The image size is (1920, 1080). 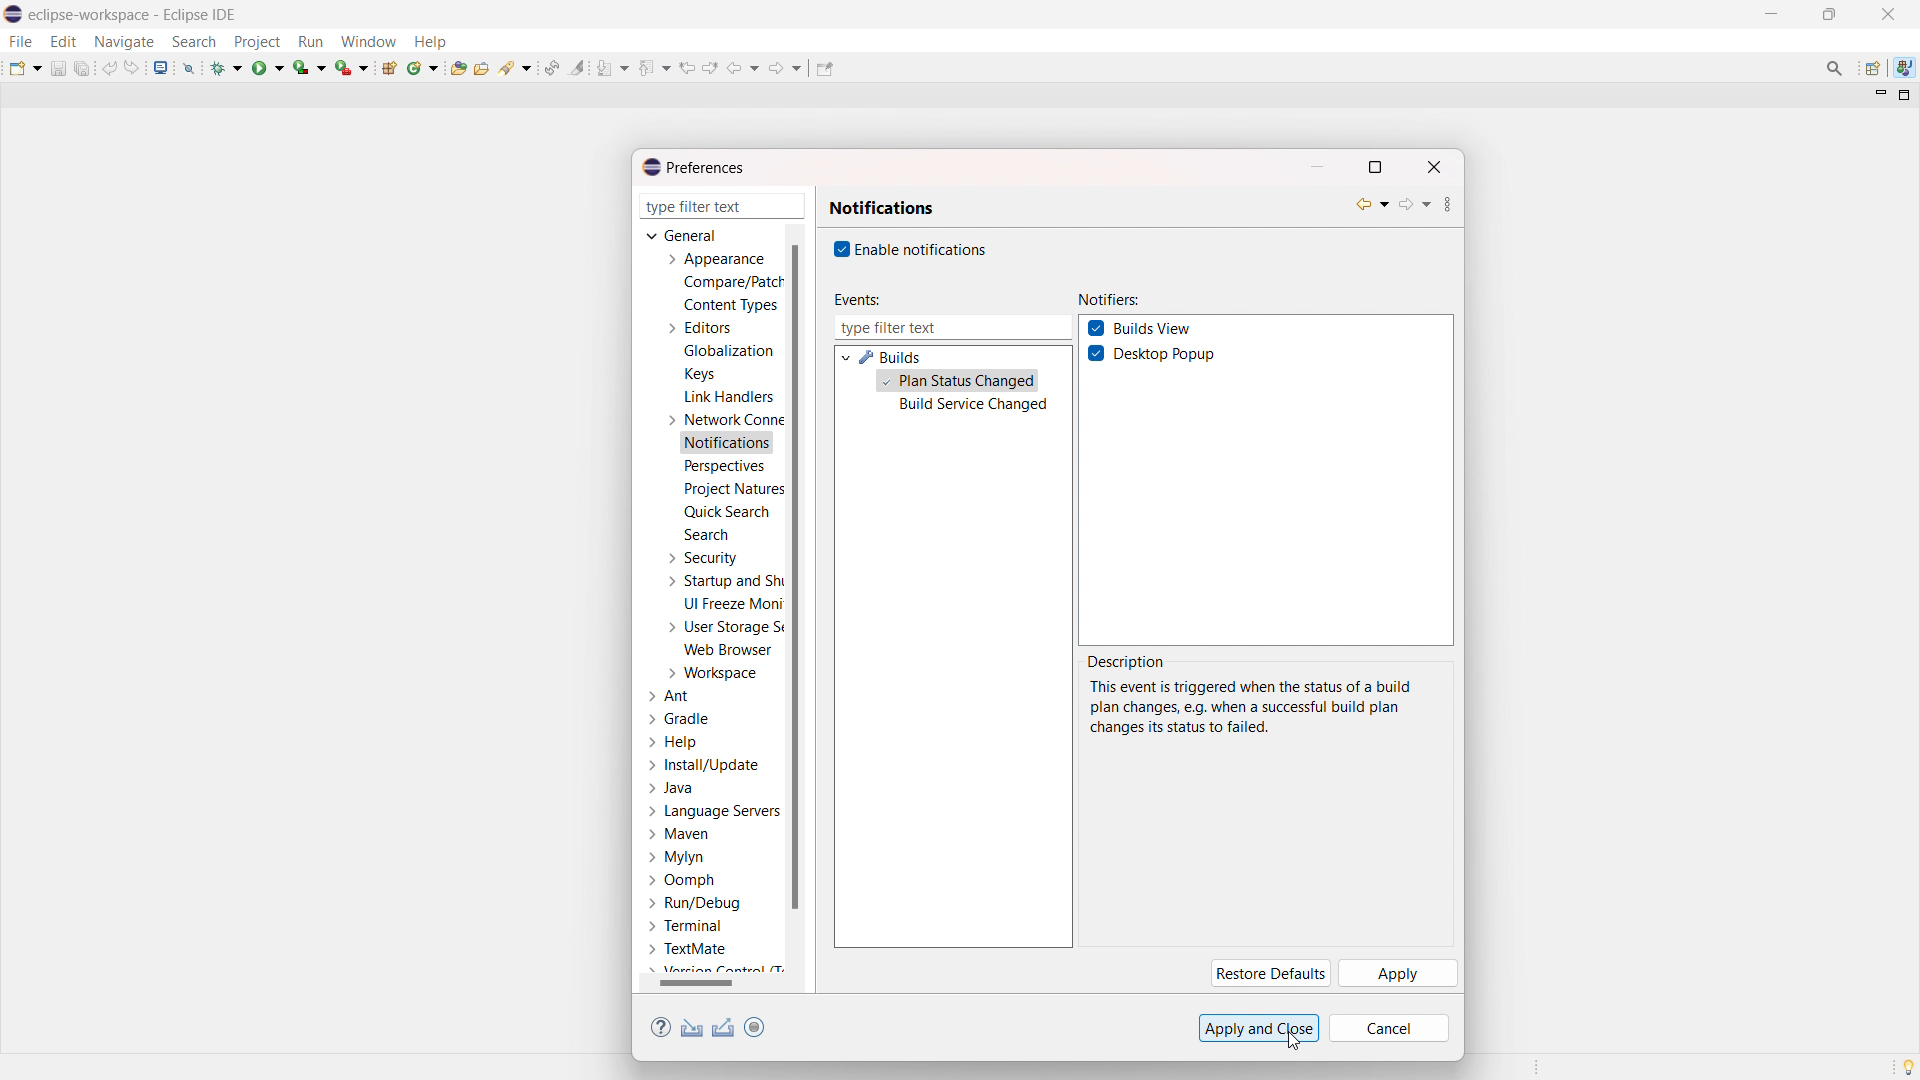 I want to click on security, so click(x=701, y=558).